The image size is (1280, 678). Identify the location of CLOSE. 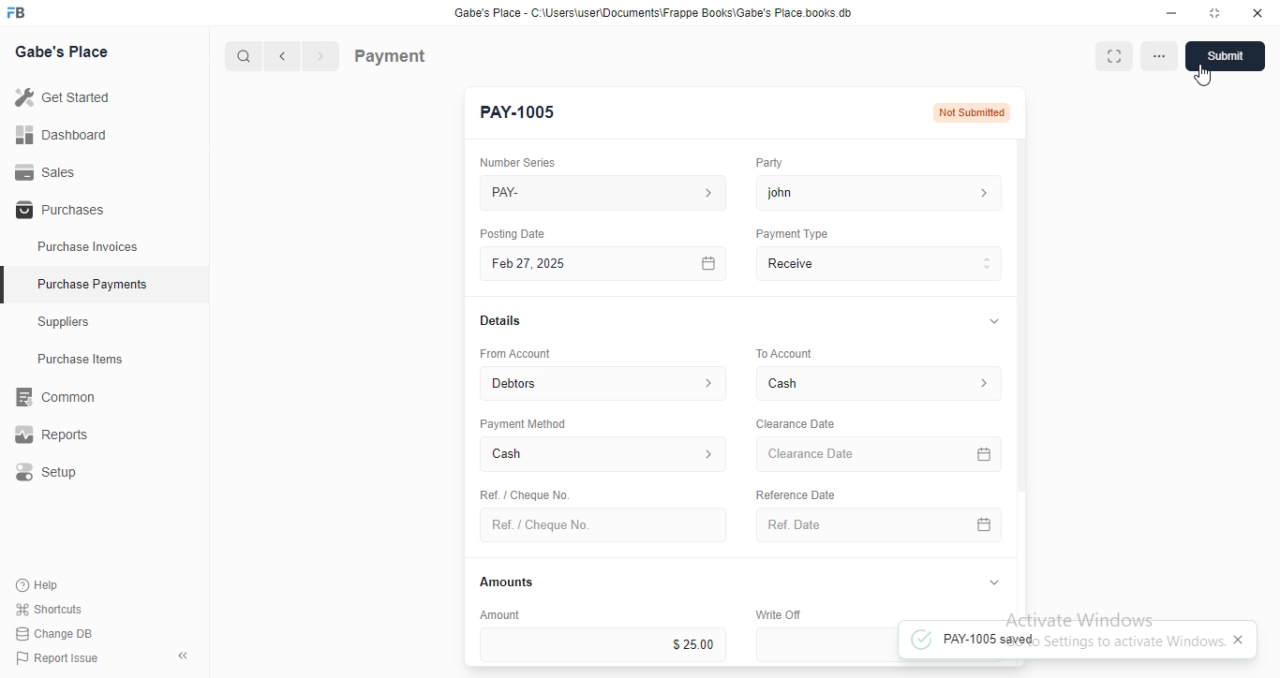
(1243, 641).